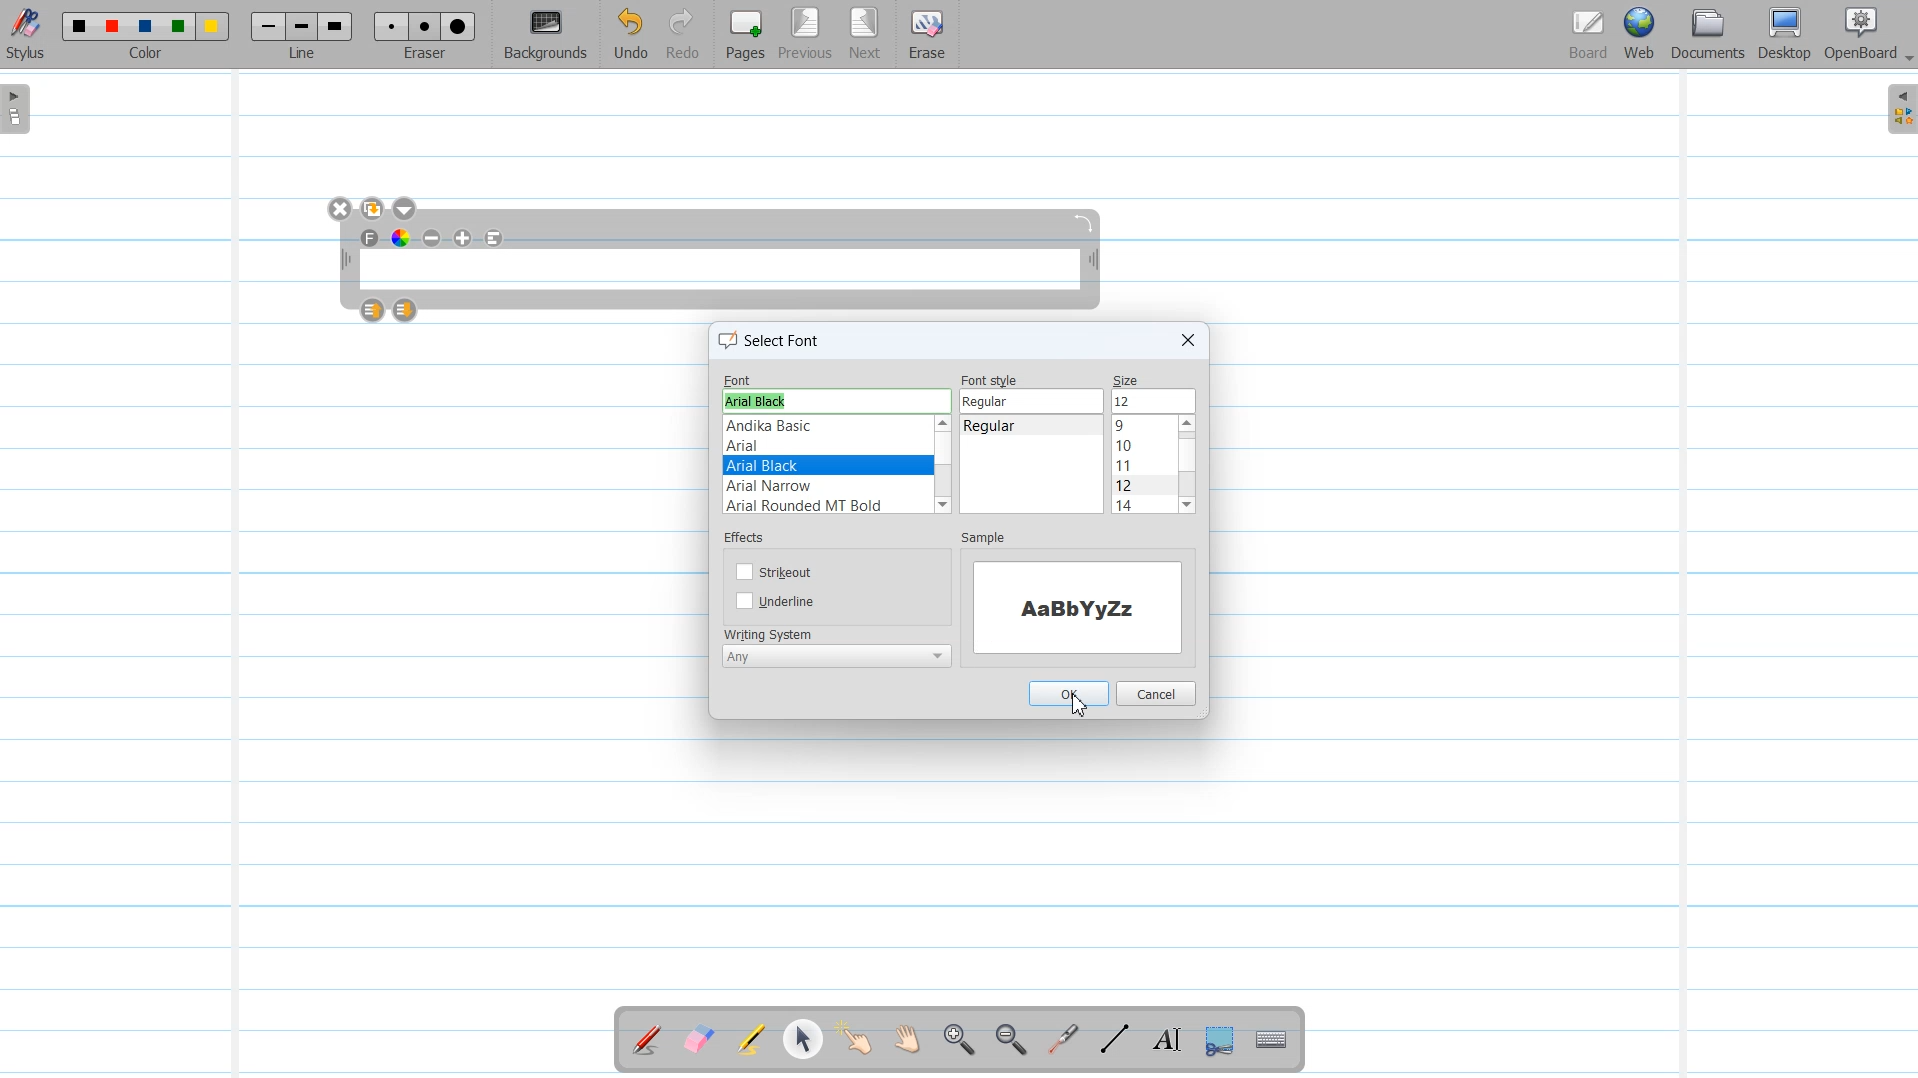 This screenshot has width=1918, height=1078. Describe the element at coordinates (1158, 692) in the screenshot. I see `Cancel` at that location.